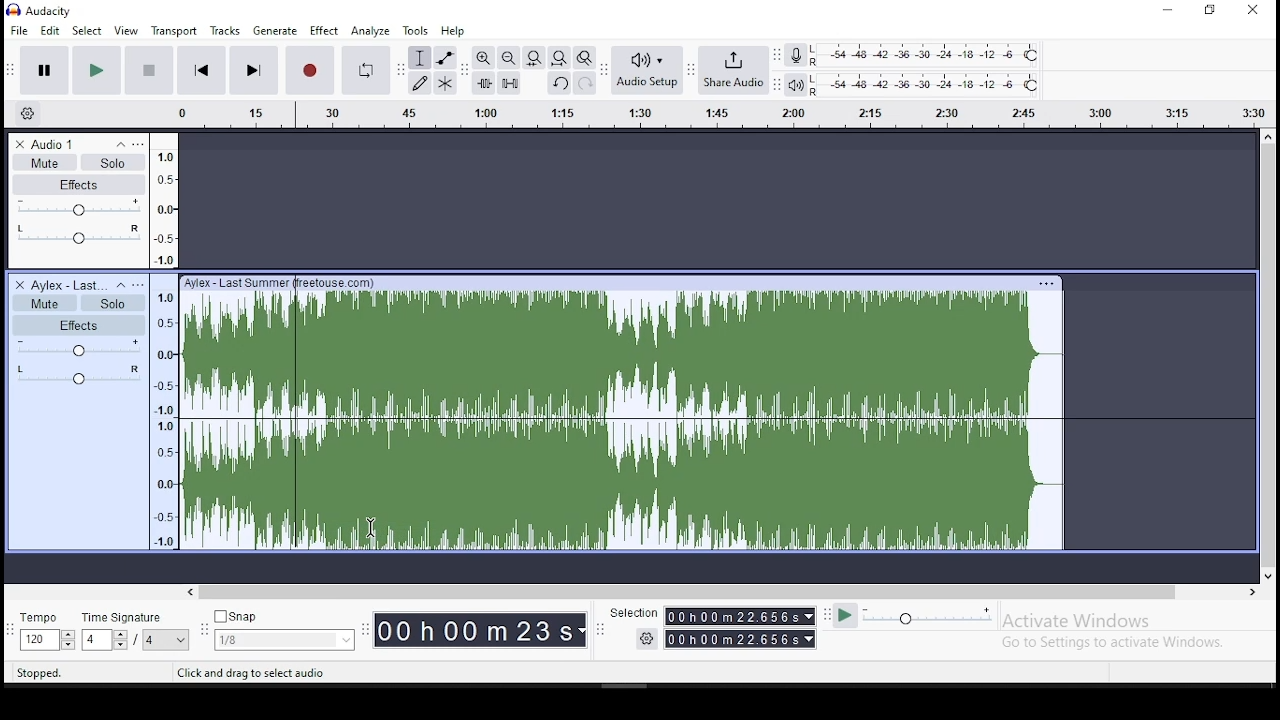  What do you see at coordinates (646, 69) in the screenshot?
I see `audio setup` at bounding box center [646, 69].